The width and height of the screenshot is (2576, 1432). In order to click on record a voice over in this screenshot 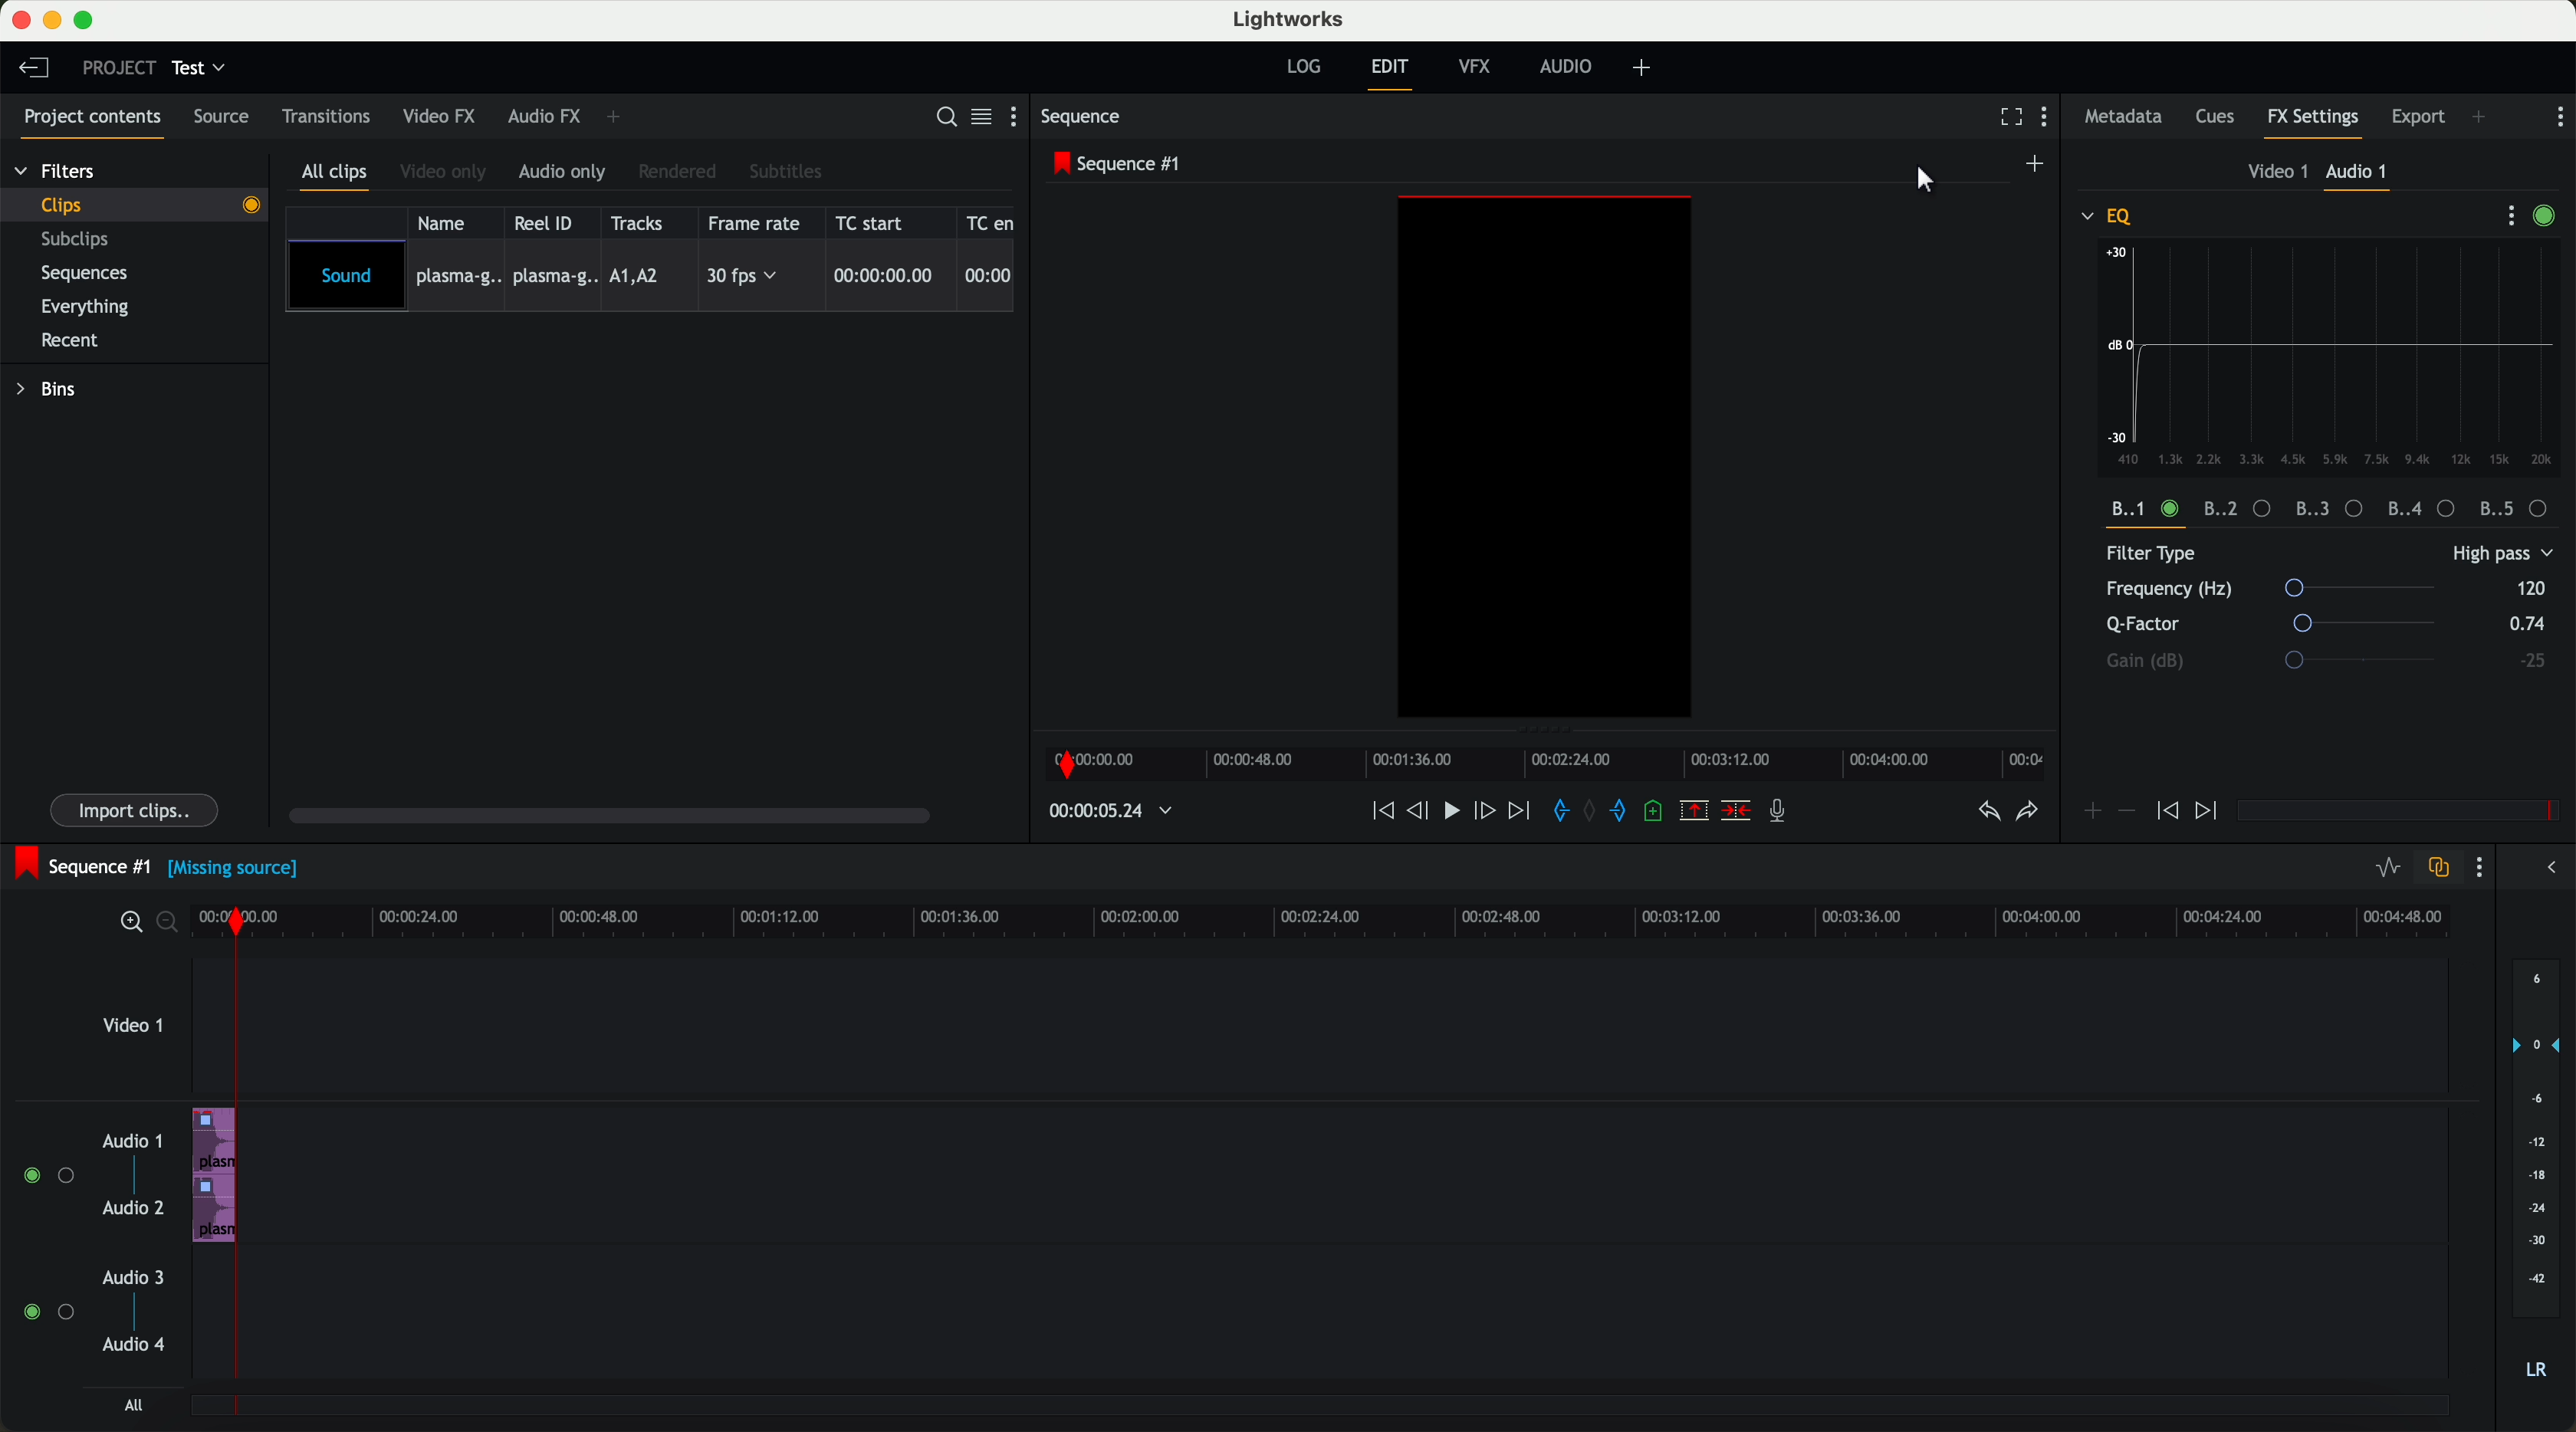, I will do `click(1783, 814)`.